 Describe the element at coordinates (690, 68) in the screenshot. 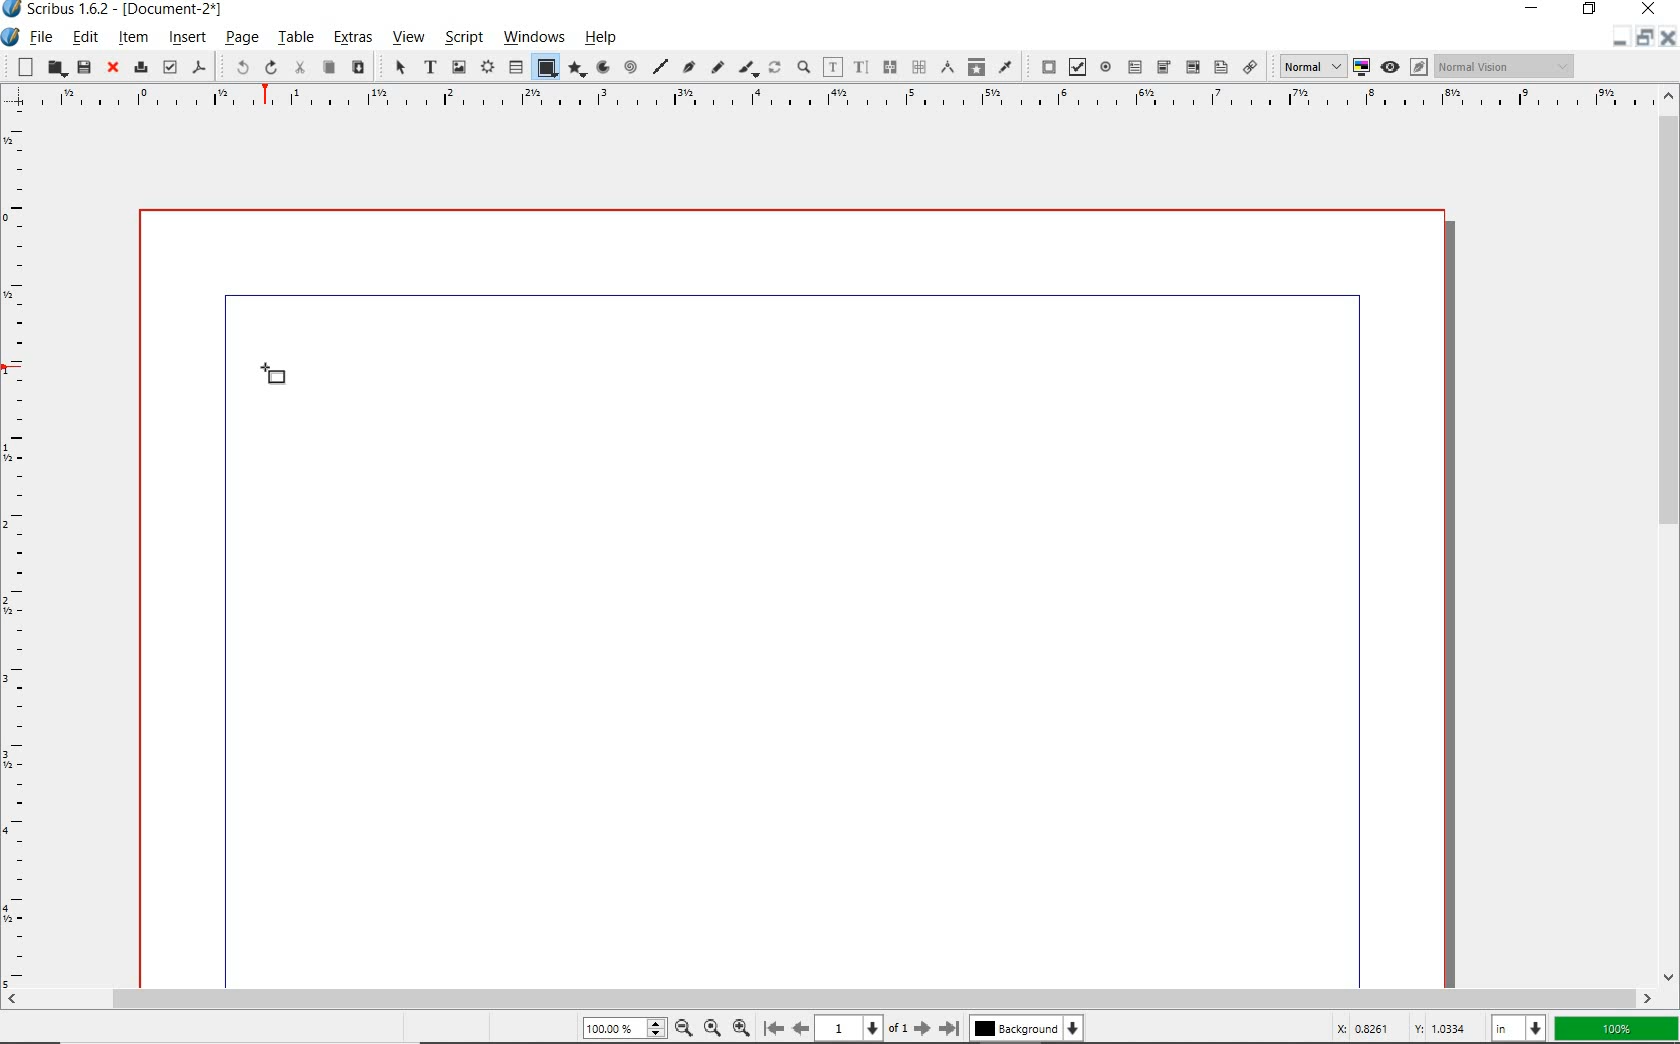

I see `Bezier curve` at that location.